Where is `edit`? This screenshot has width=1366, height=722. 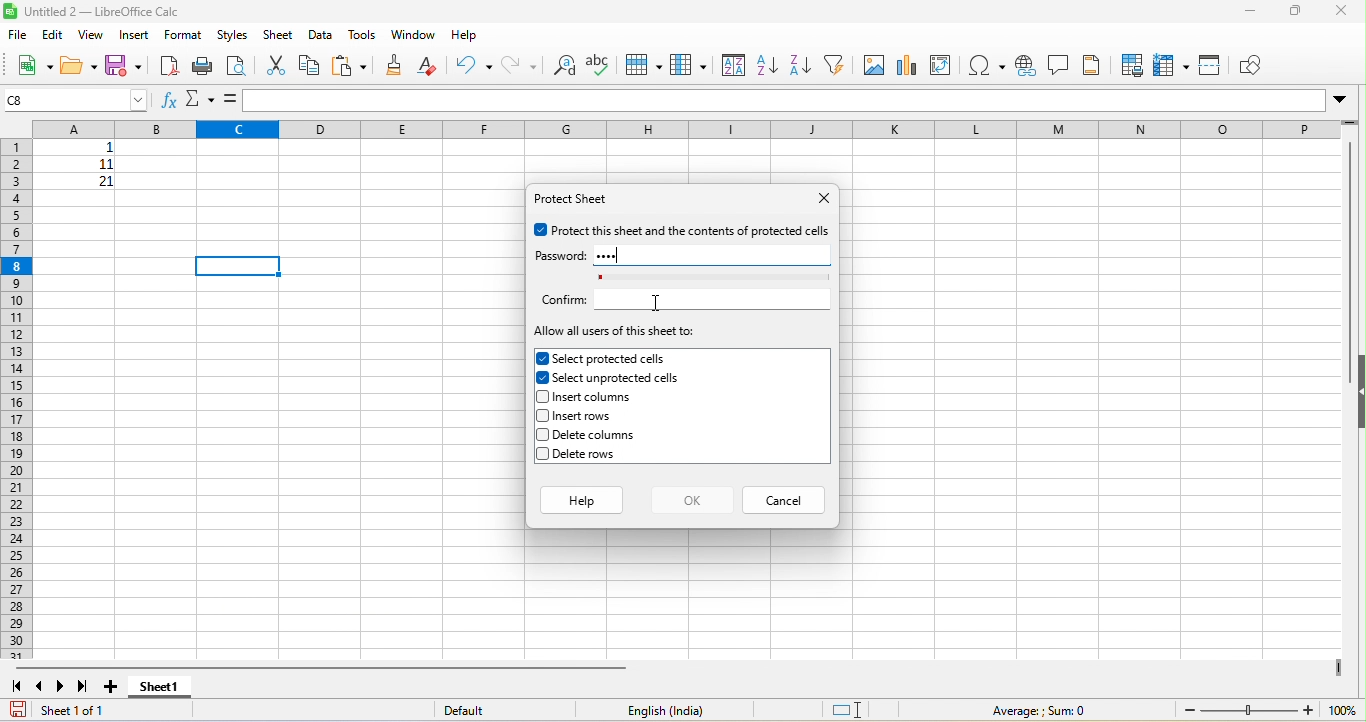 edit is located at coordinates (51, 35).